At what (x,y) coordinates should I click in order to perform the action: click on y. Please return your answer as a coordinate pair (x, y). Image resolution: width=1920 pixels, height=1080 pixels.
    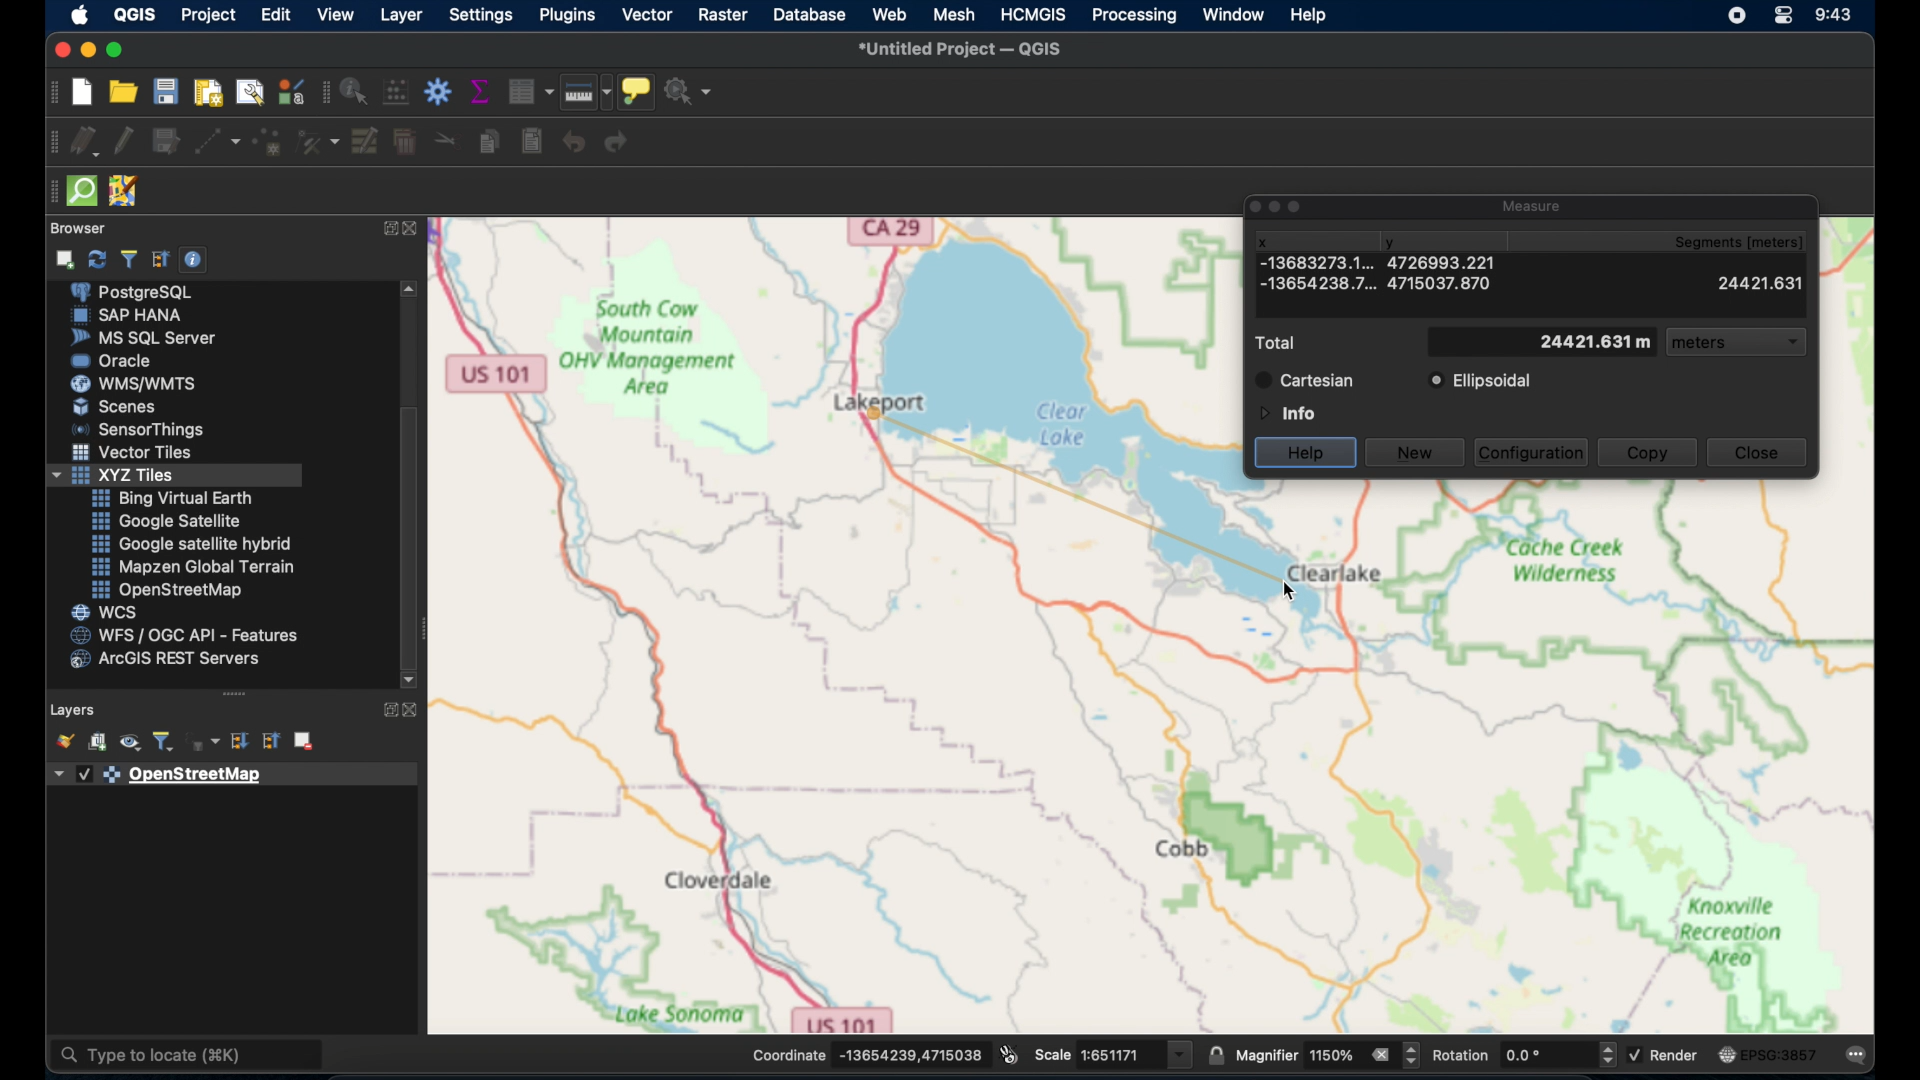
    Looking at the image, I should click on (1399, 239).